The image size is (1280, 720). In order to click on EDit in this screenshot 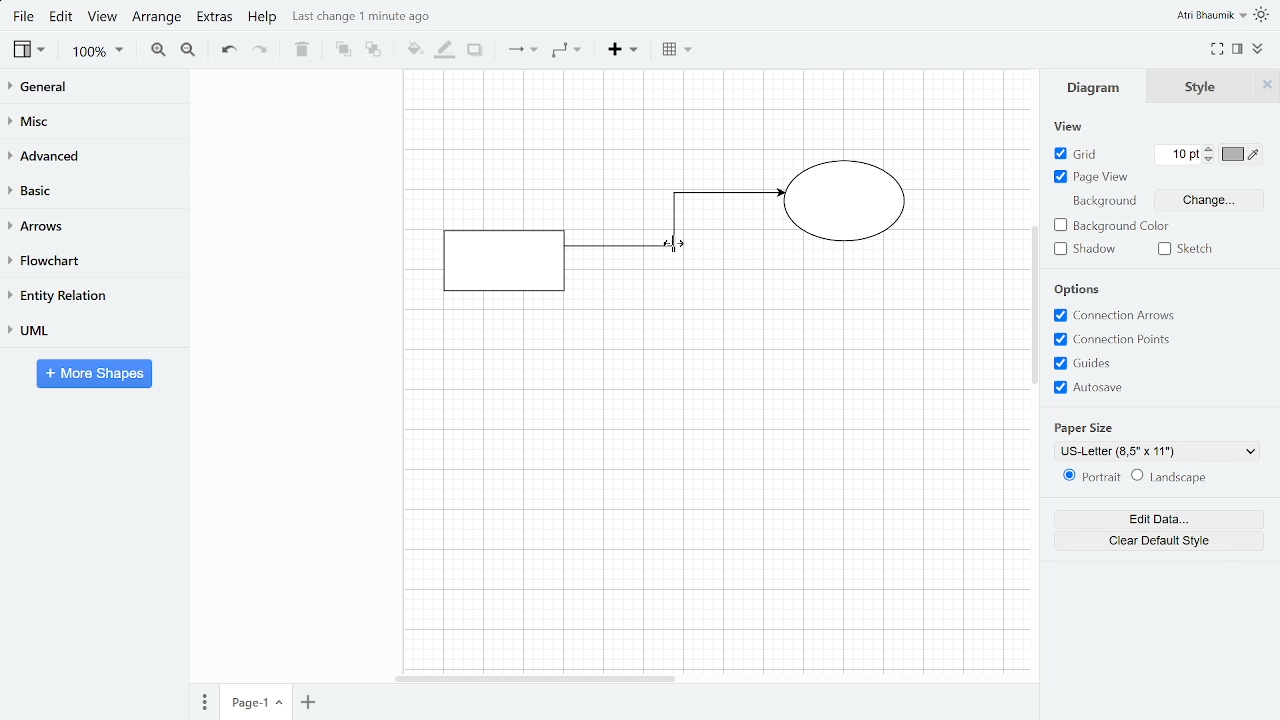, I will do `click(62, 18)`.